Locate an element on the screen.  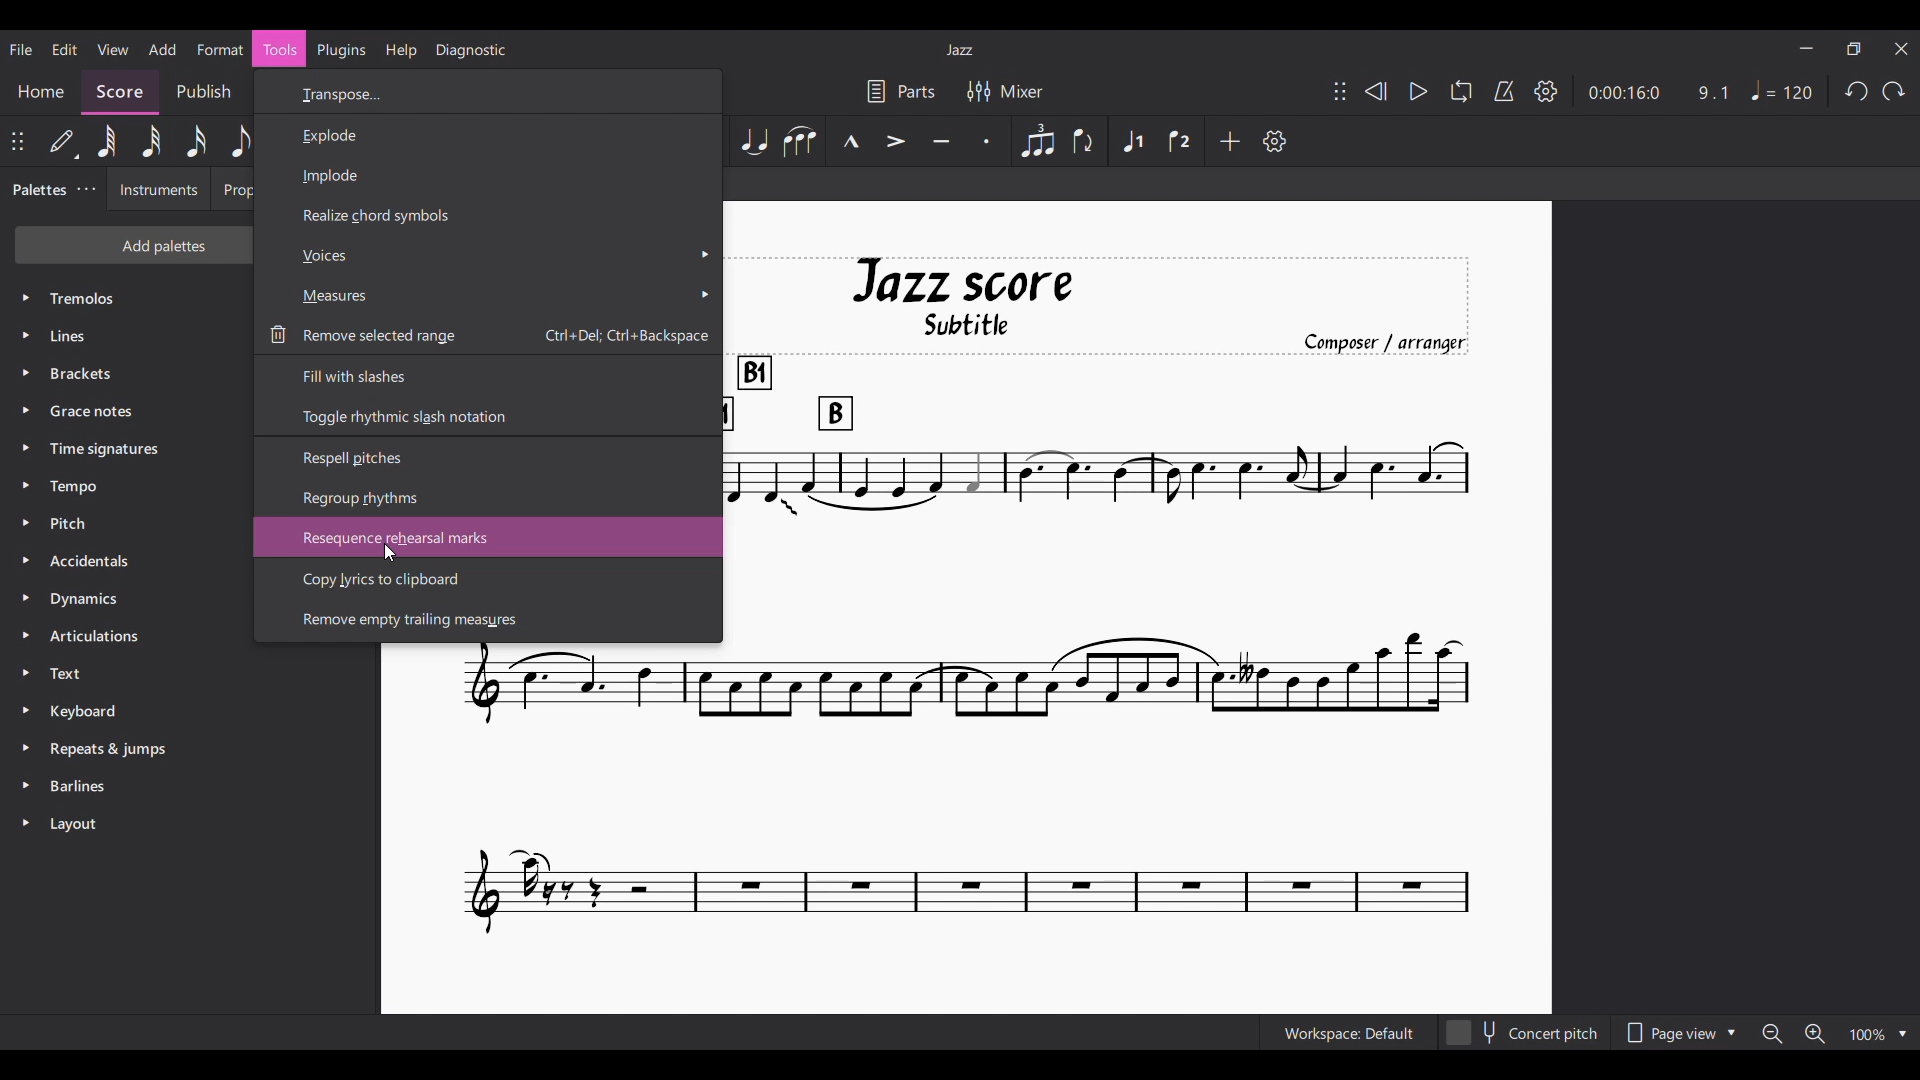
Tenuto is located at coordinates (942, 141).